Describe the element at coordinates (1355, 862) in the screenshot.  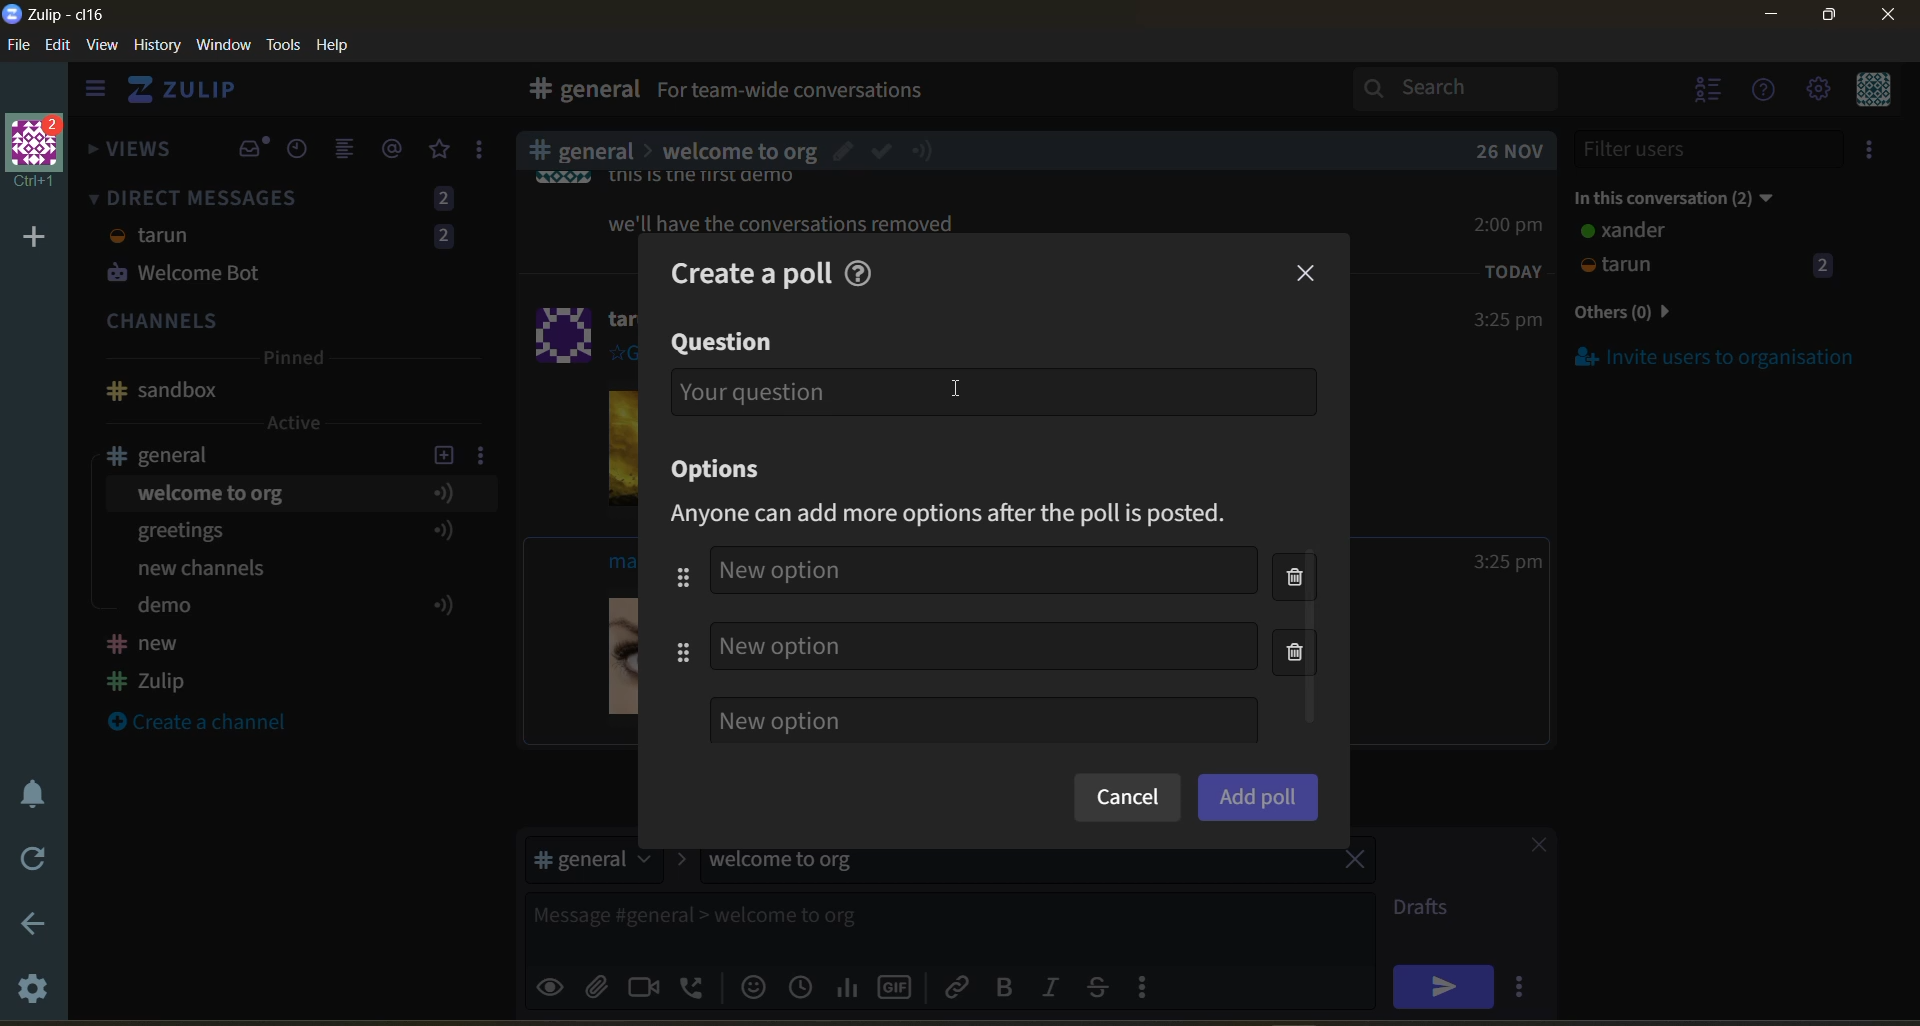
I see `remove topic` at that location.